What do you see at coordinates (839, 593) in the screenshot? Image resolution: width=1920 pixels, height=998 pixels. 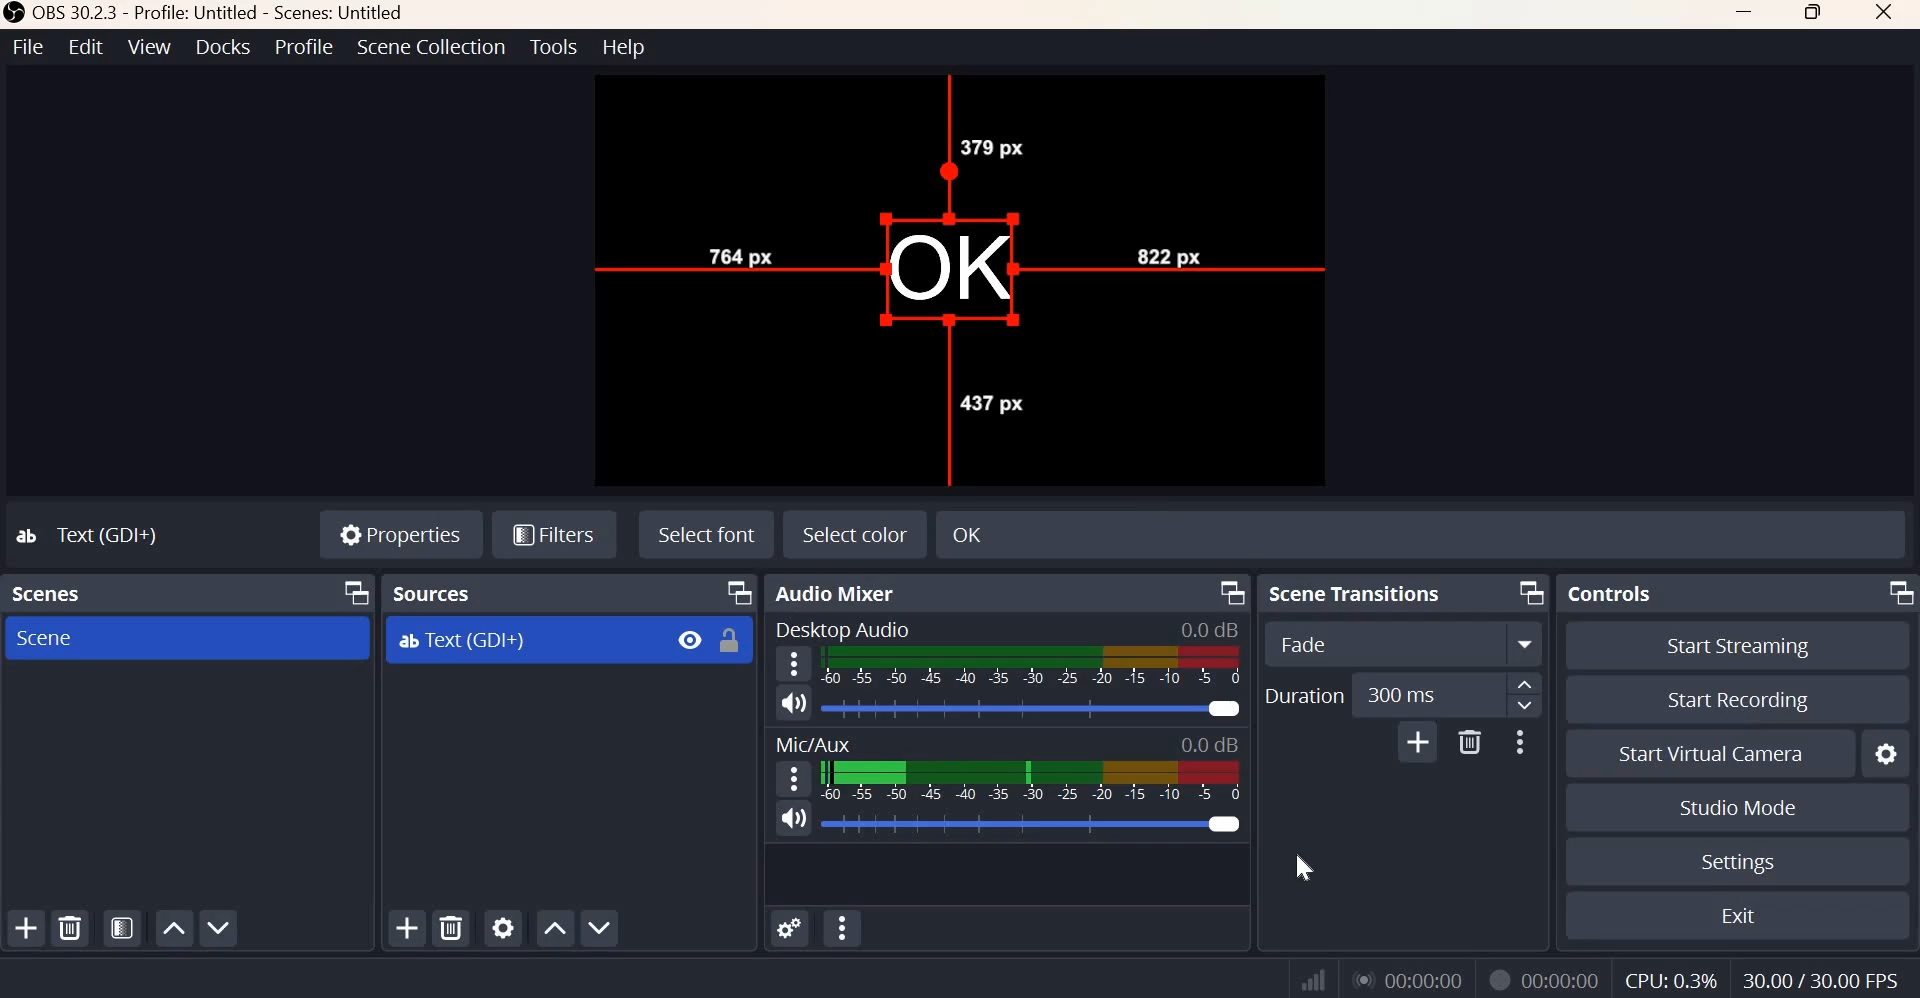 I see `Audio Mixer` at bounding box center [839, 593].